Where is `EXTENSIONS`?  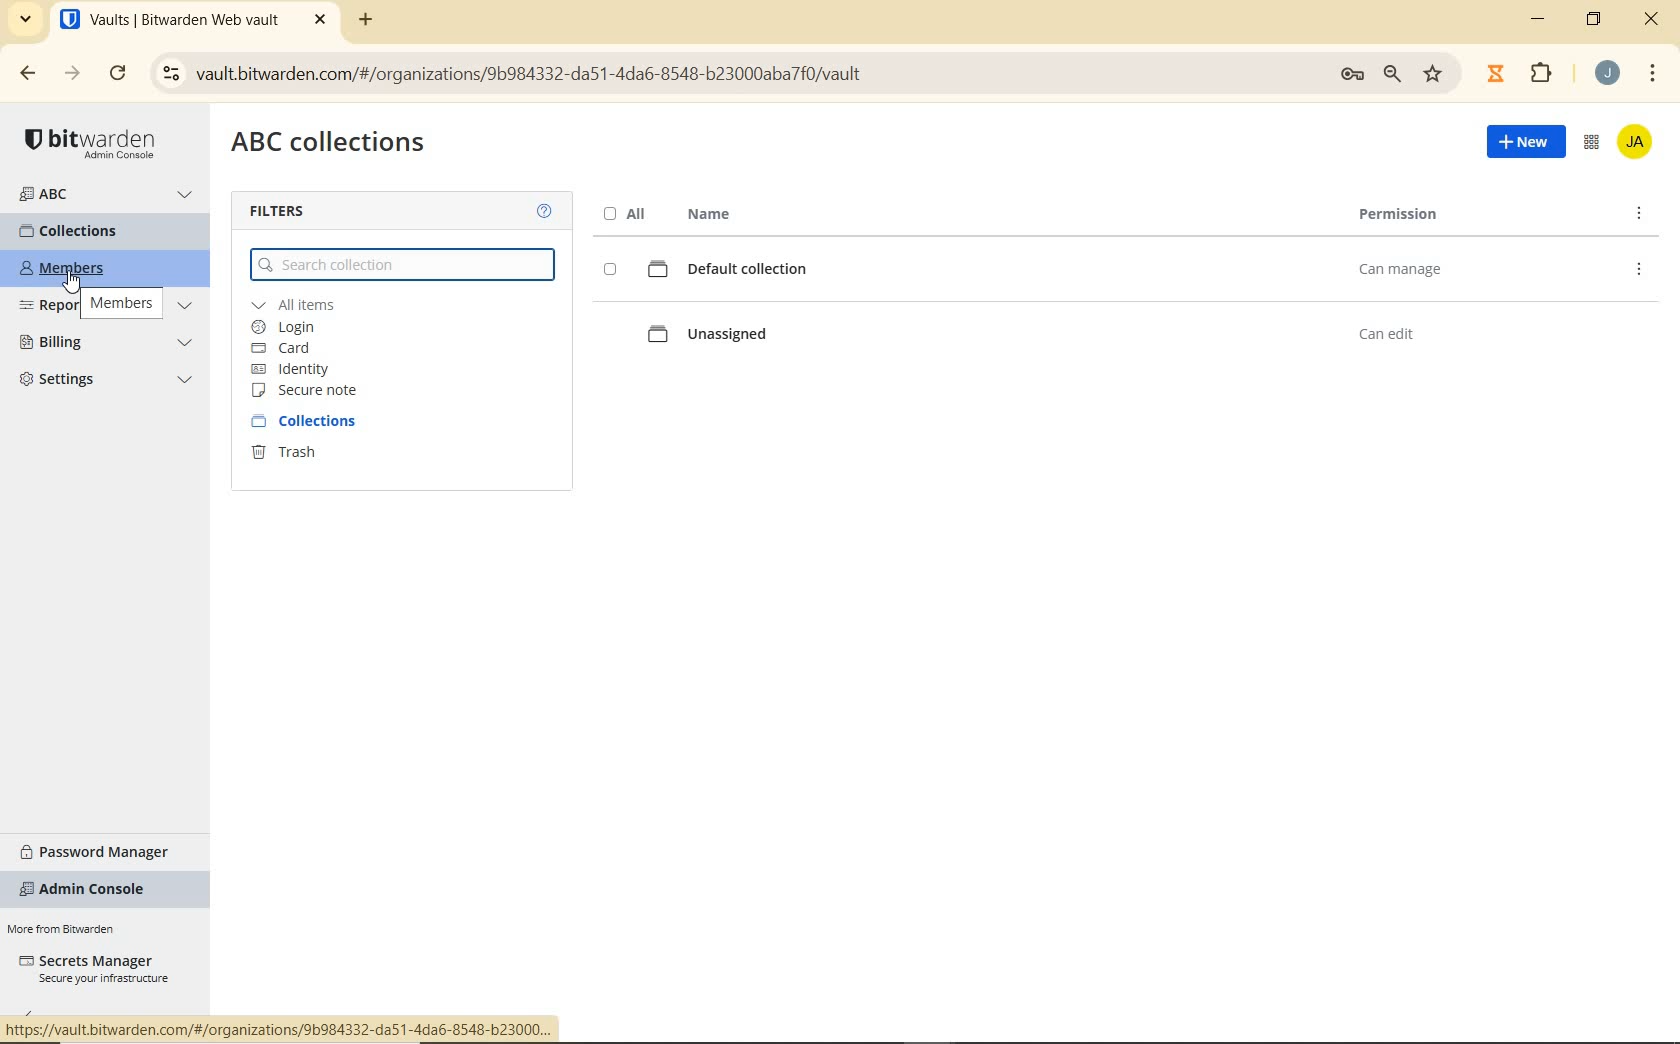
EXTENSIONS is located at coordinates (1522, 72).